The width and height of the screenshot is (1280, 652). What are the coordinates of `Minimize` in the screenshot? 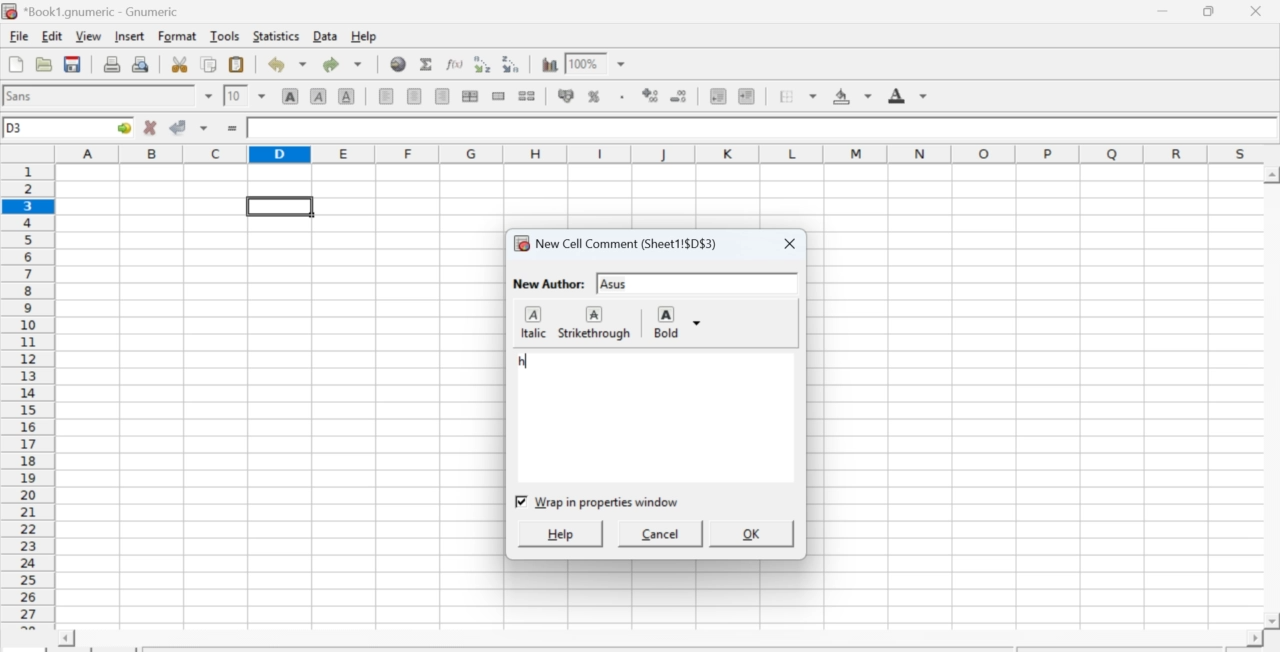 It's located at (1162, 12).